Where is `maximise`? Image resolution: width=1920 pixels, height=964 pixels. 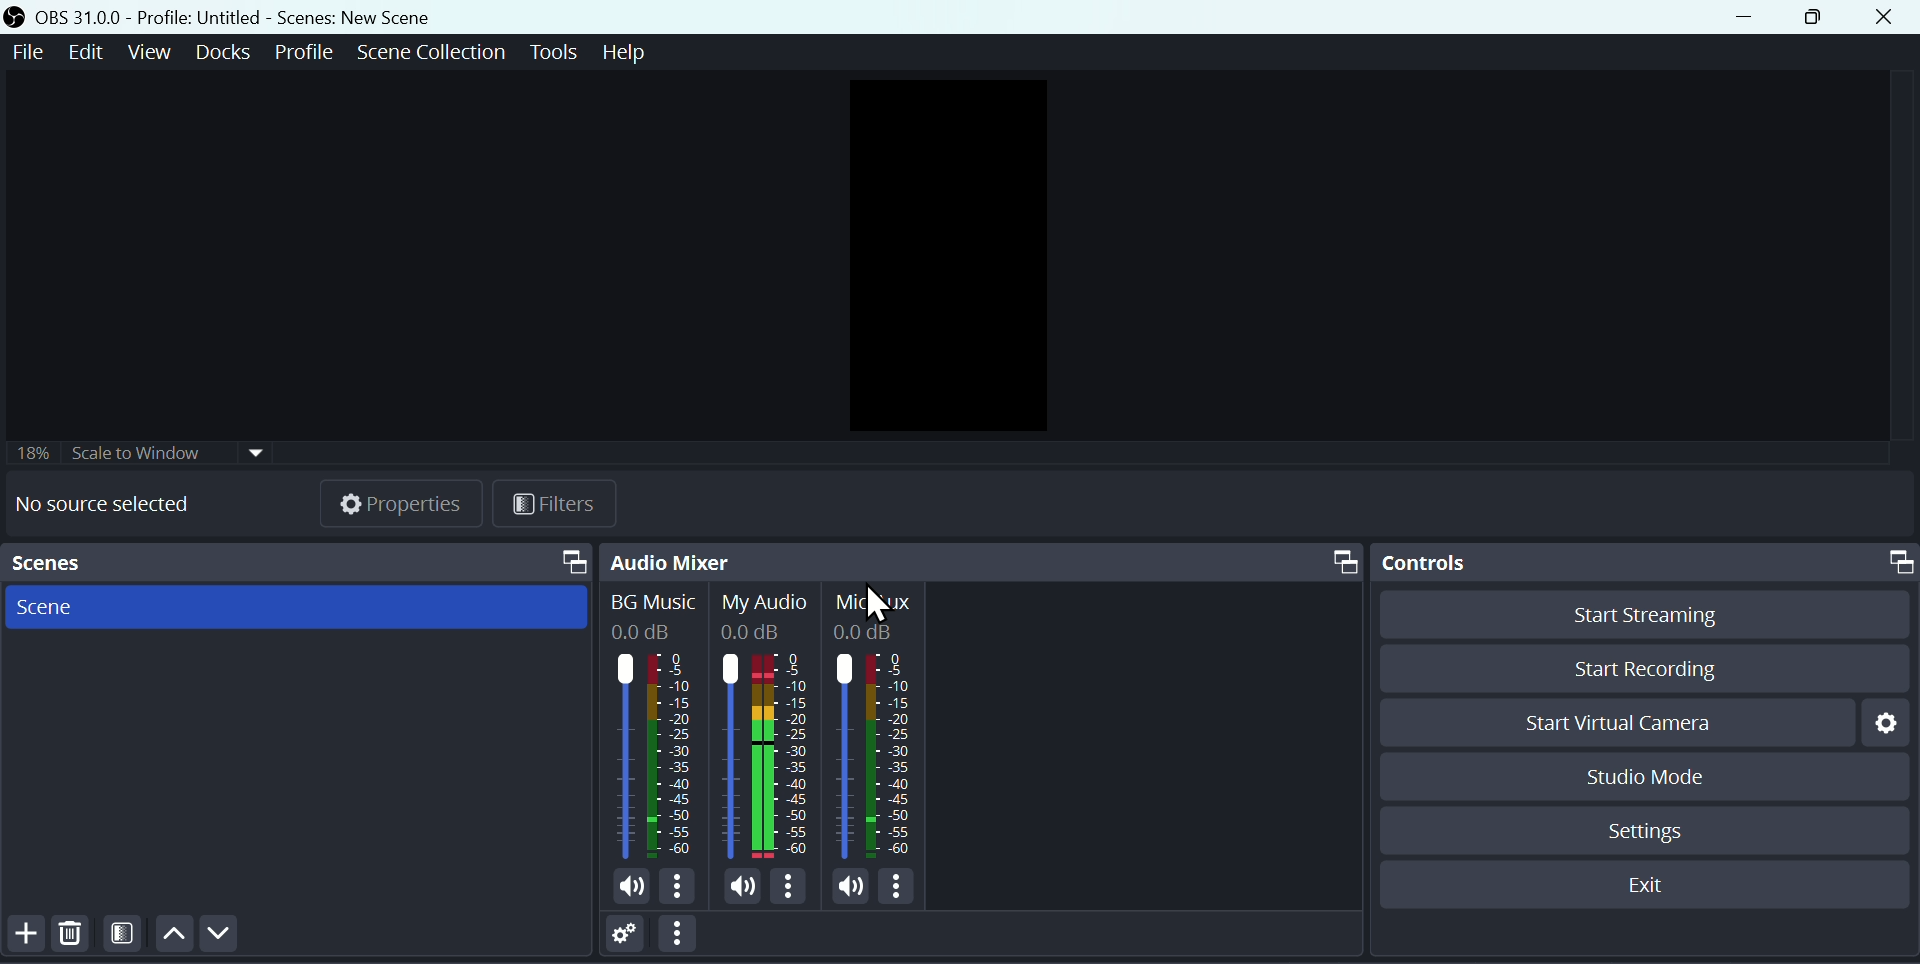 maximise is located at coordinates (1816, 19).